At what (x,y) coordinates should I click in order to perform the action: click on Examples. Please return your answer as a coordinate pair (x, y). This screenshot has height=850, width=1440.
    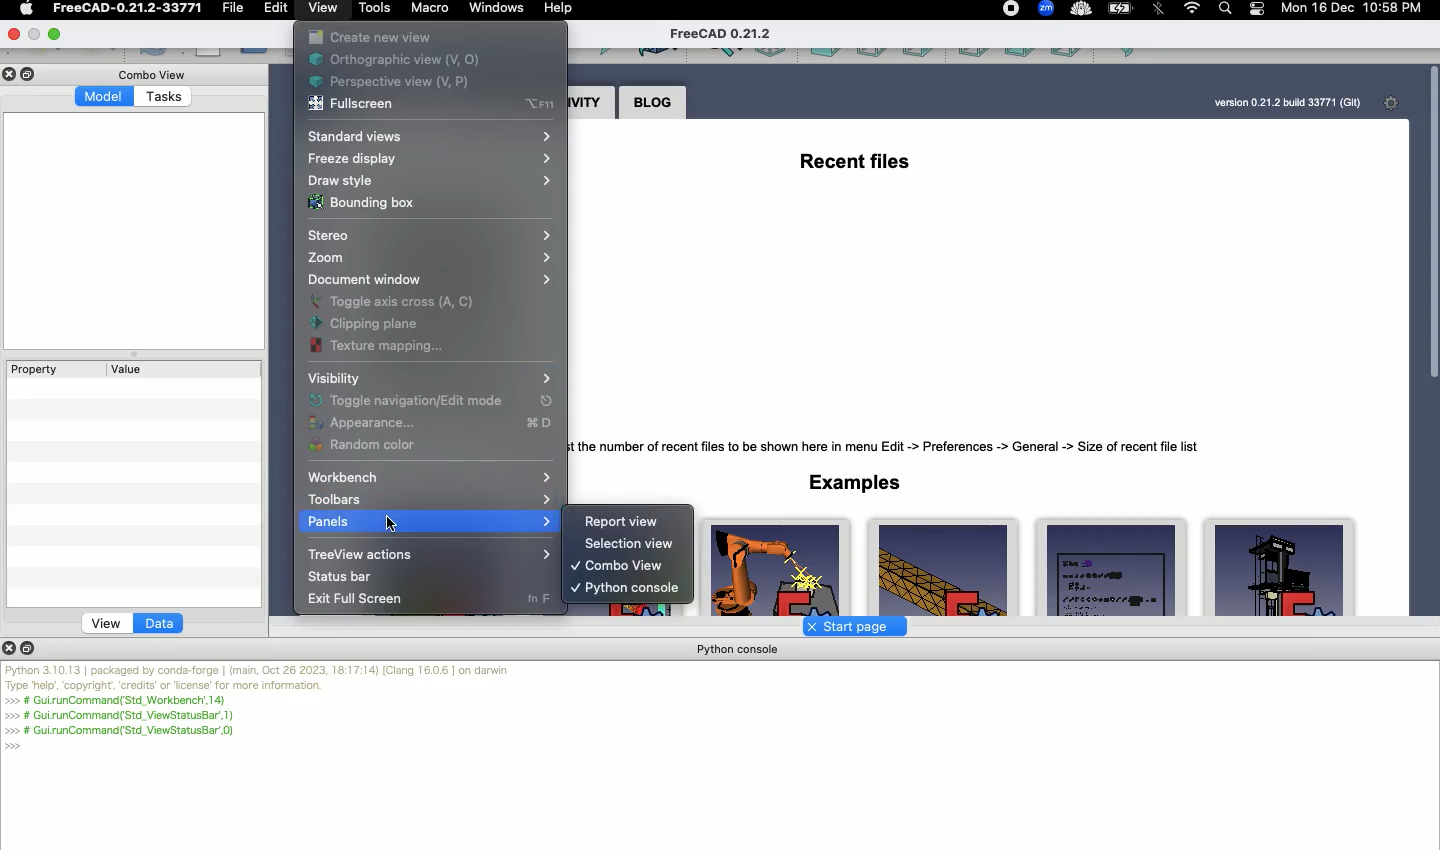
    Looking at the image, I should click on (855, 482).